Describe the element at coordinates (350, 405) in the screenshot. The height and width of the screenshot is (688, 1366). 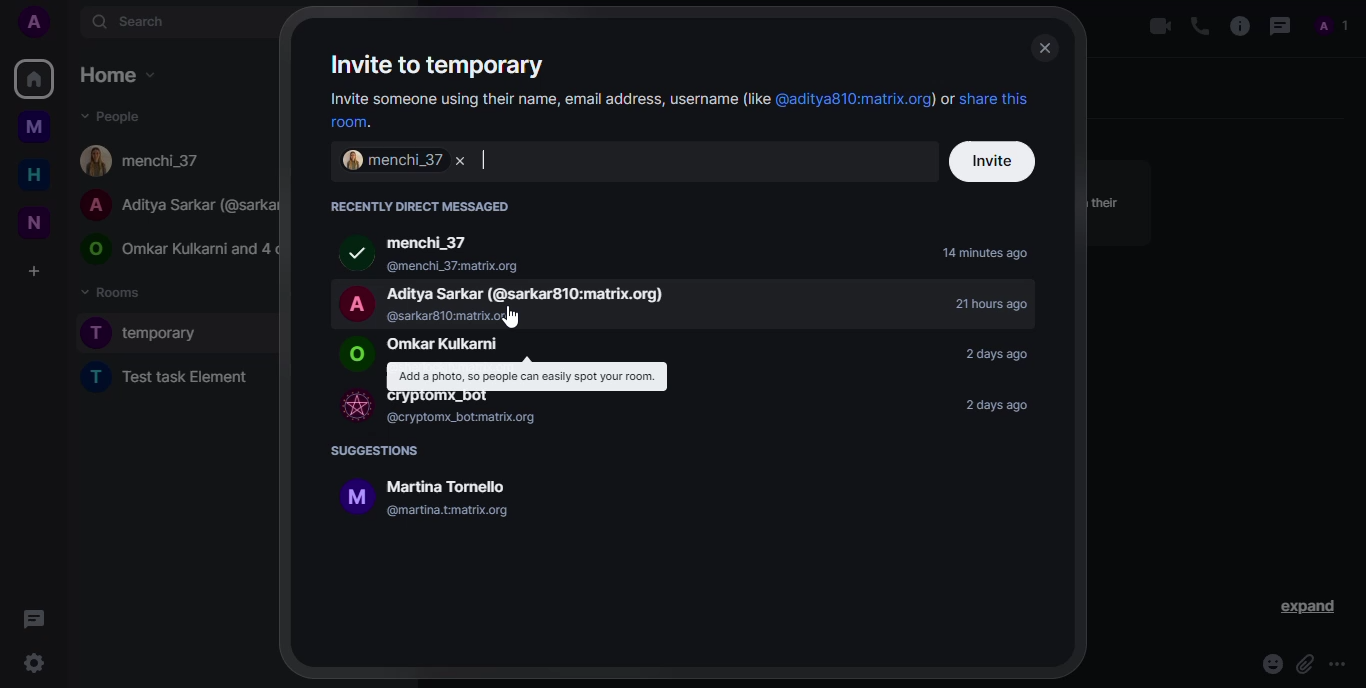
I see `bot` at that location.